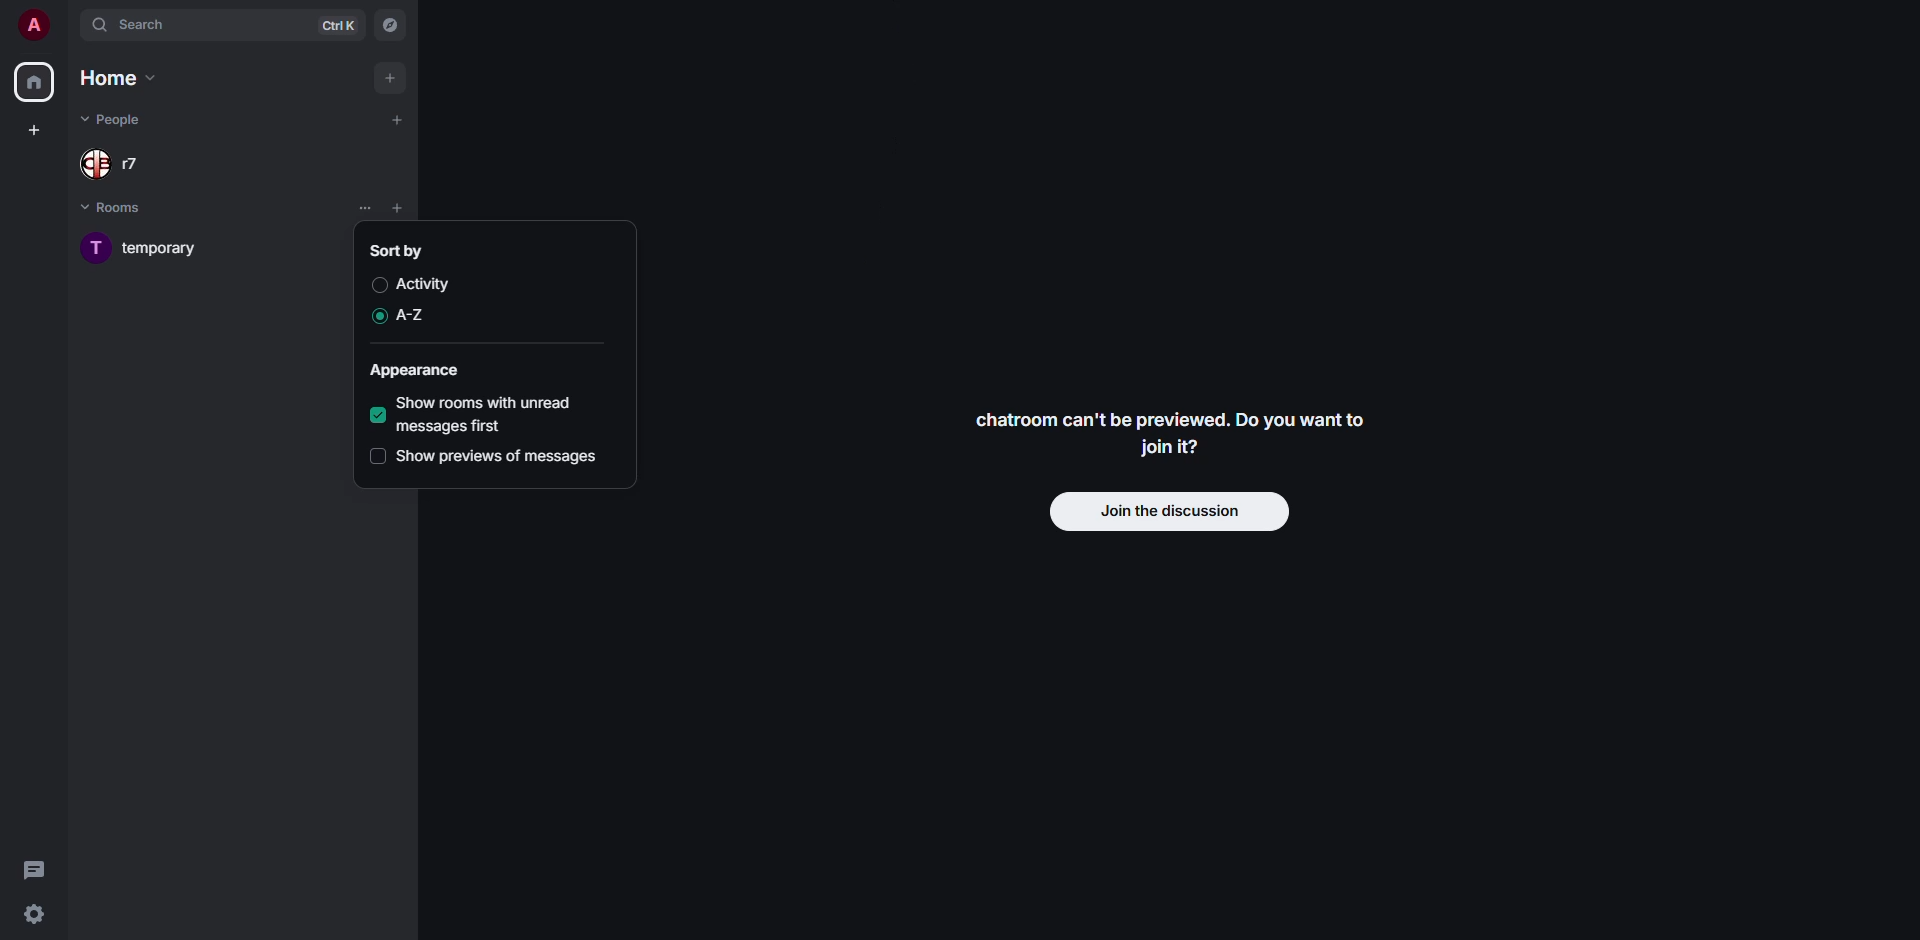  Describe the element at coordinates (1177, 433) in the screenshot. I see `chatroom can't be previewed` at that location.